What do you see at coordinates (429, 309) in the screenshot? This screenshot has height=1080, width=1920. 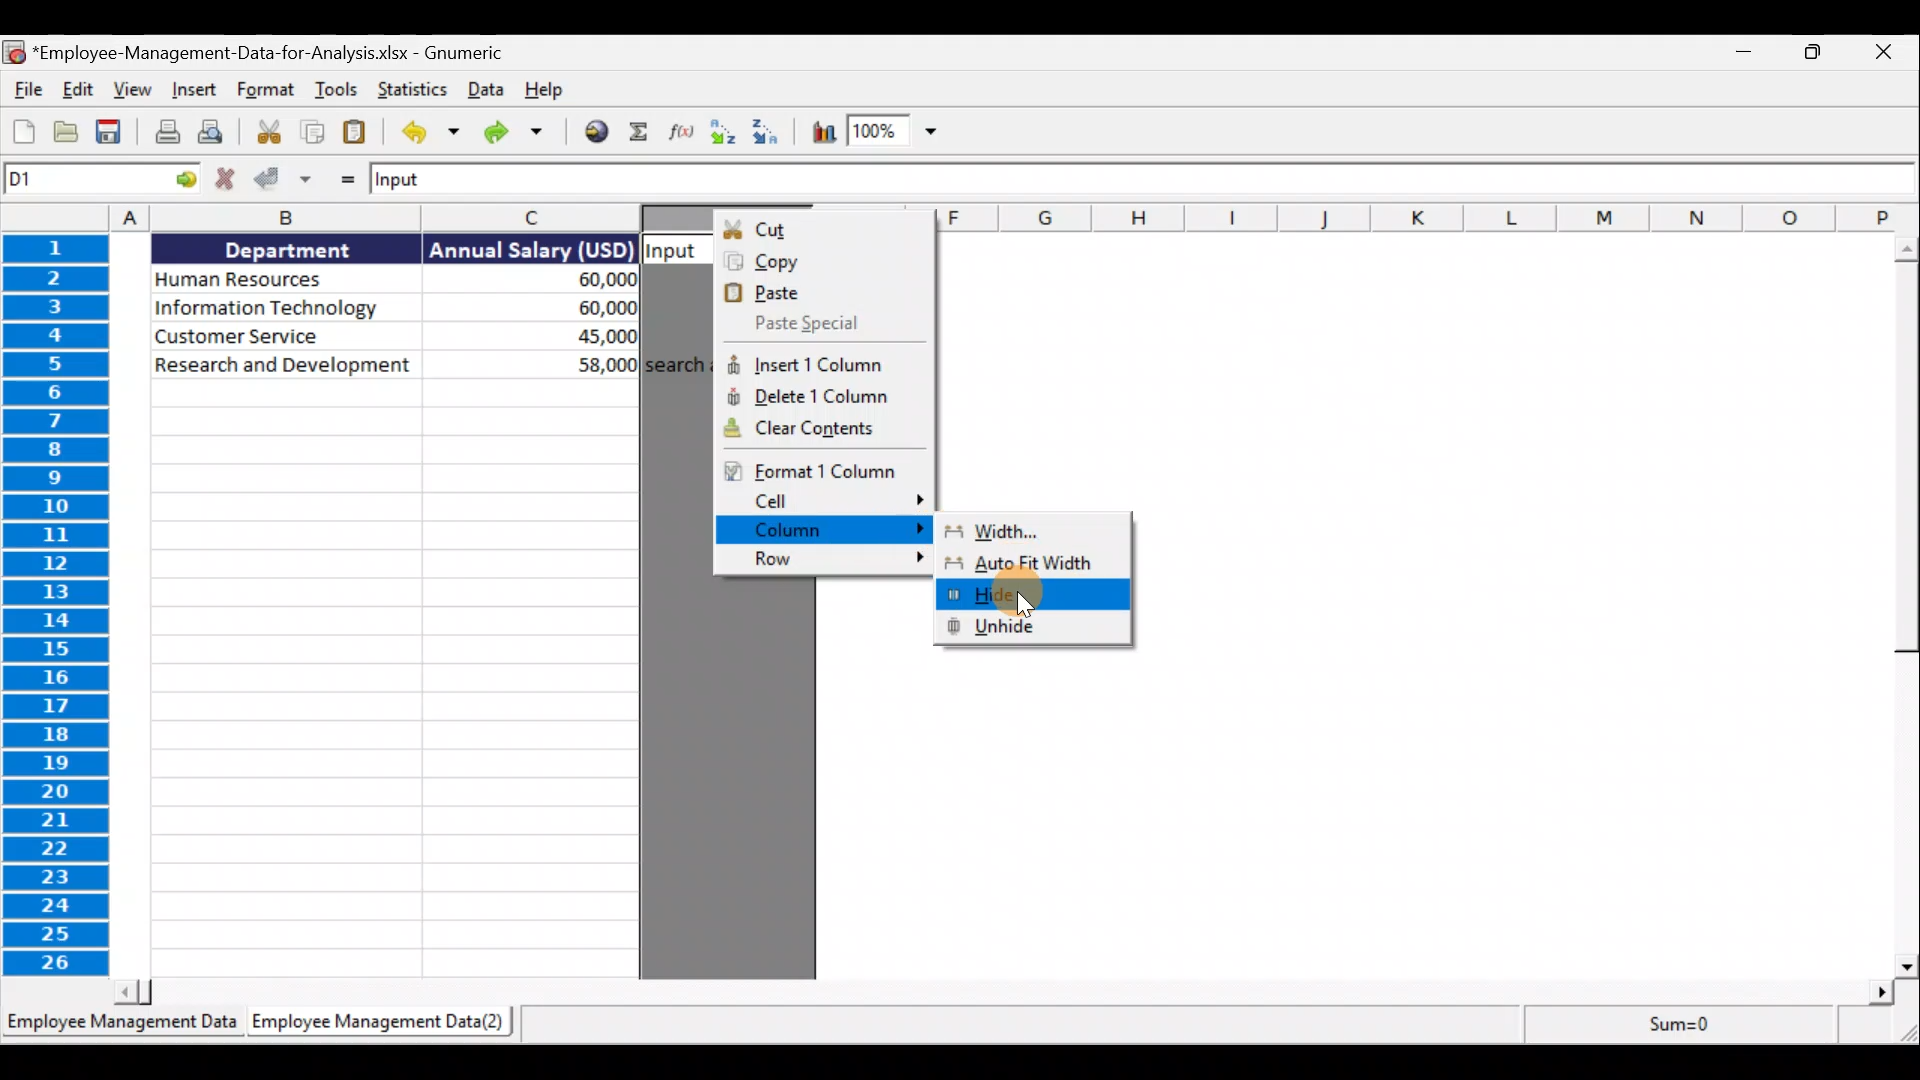 I see `Data` at bounding box center [429, 309].